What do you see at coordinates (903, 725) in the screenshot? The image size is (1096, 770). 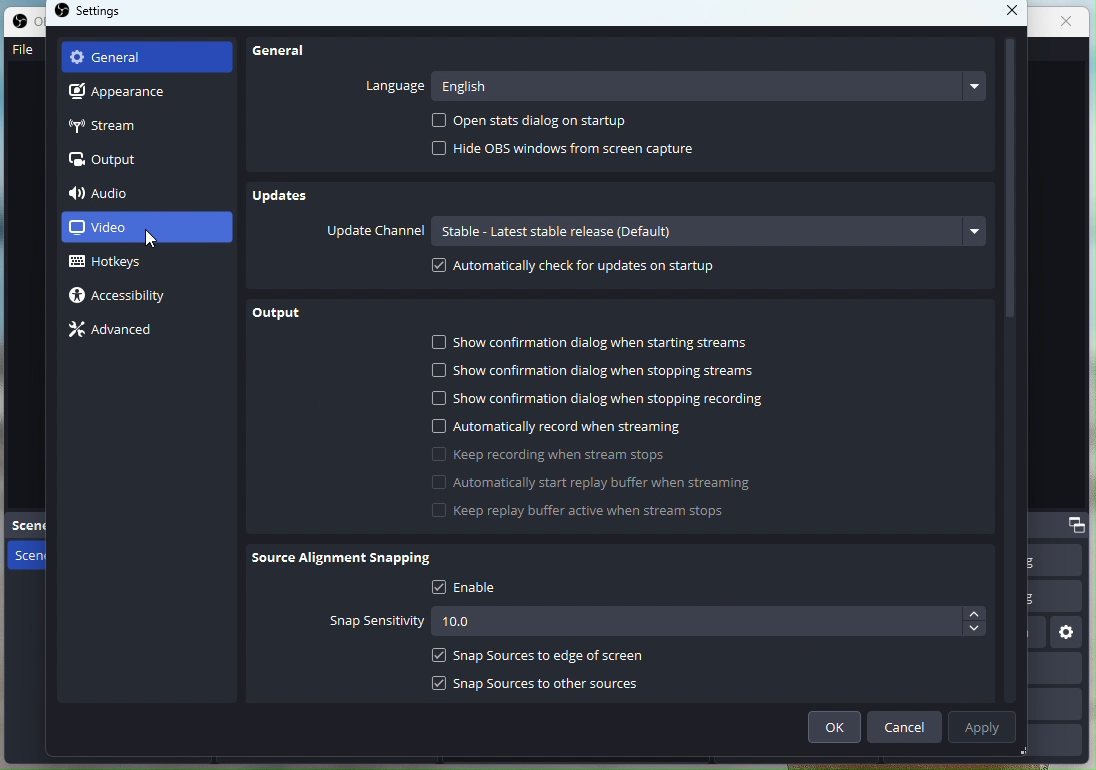 I see `Cancel` at bounding box center [903, 725].